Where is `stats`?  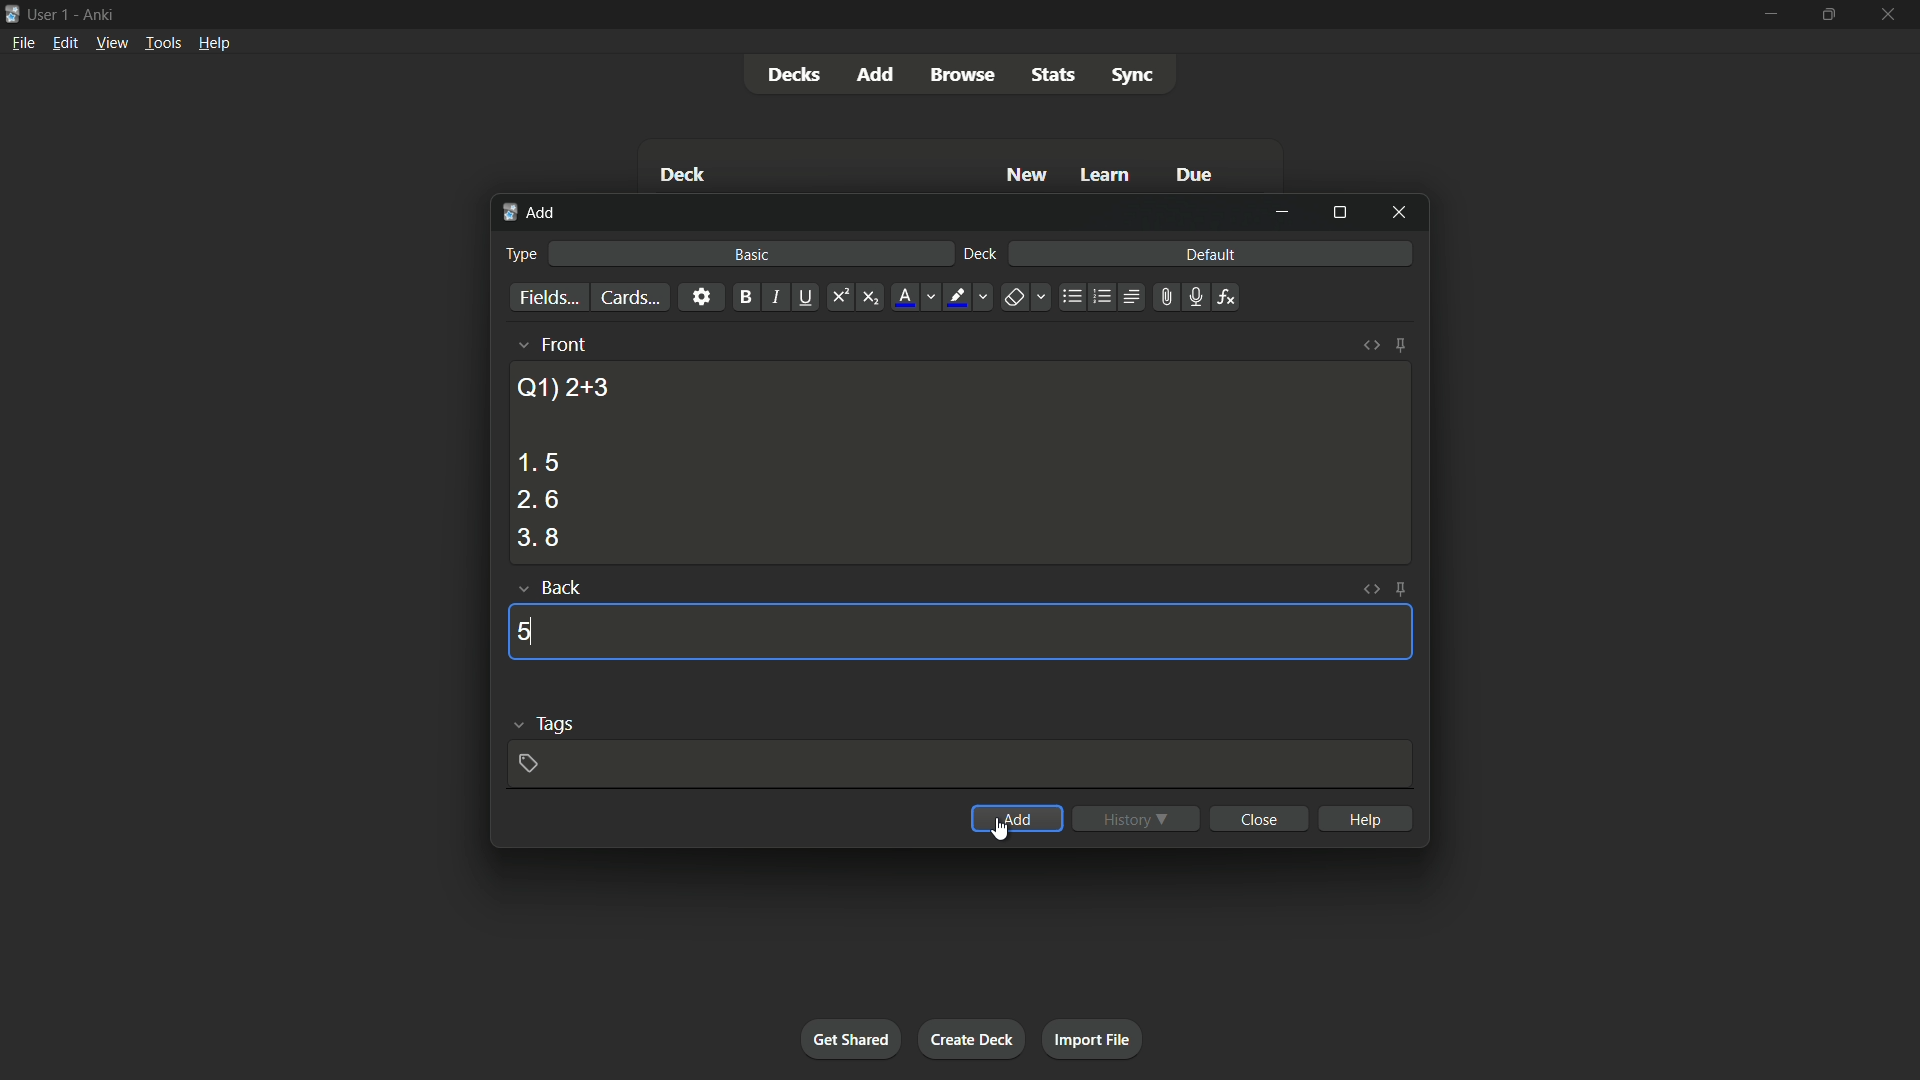 stats is located at coordinates (1055, 75).